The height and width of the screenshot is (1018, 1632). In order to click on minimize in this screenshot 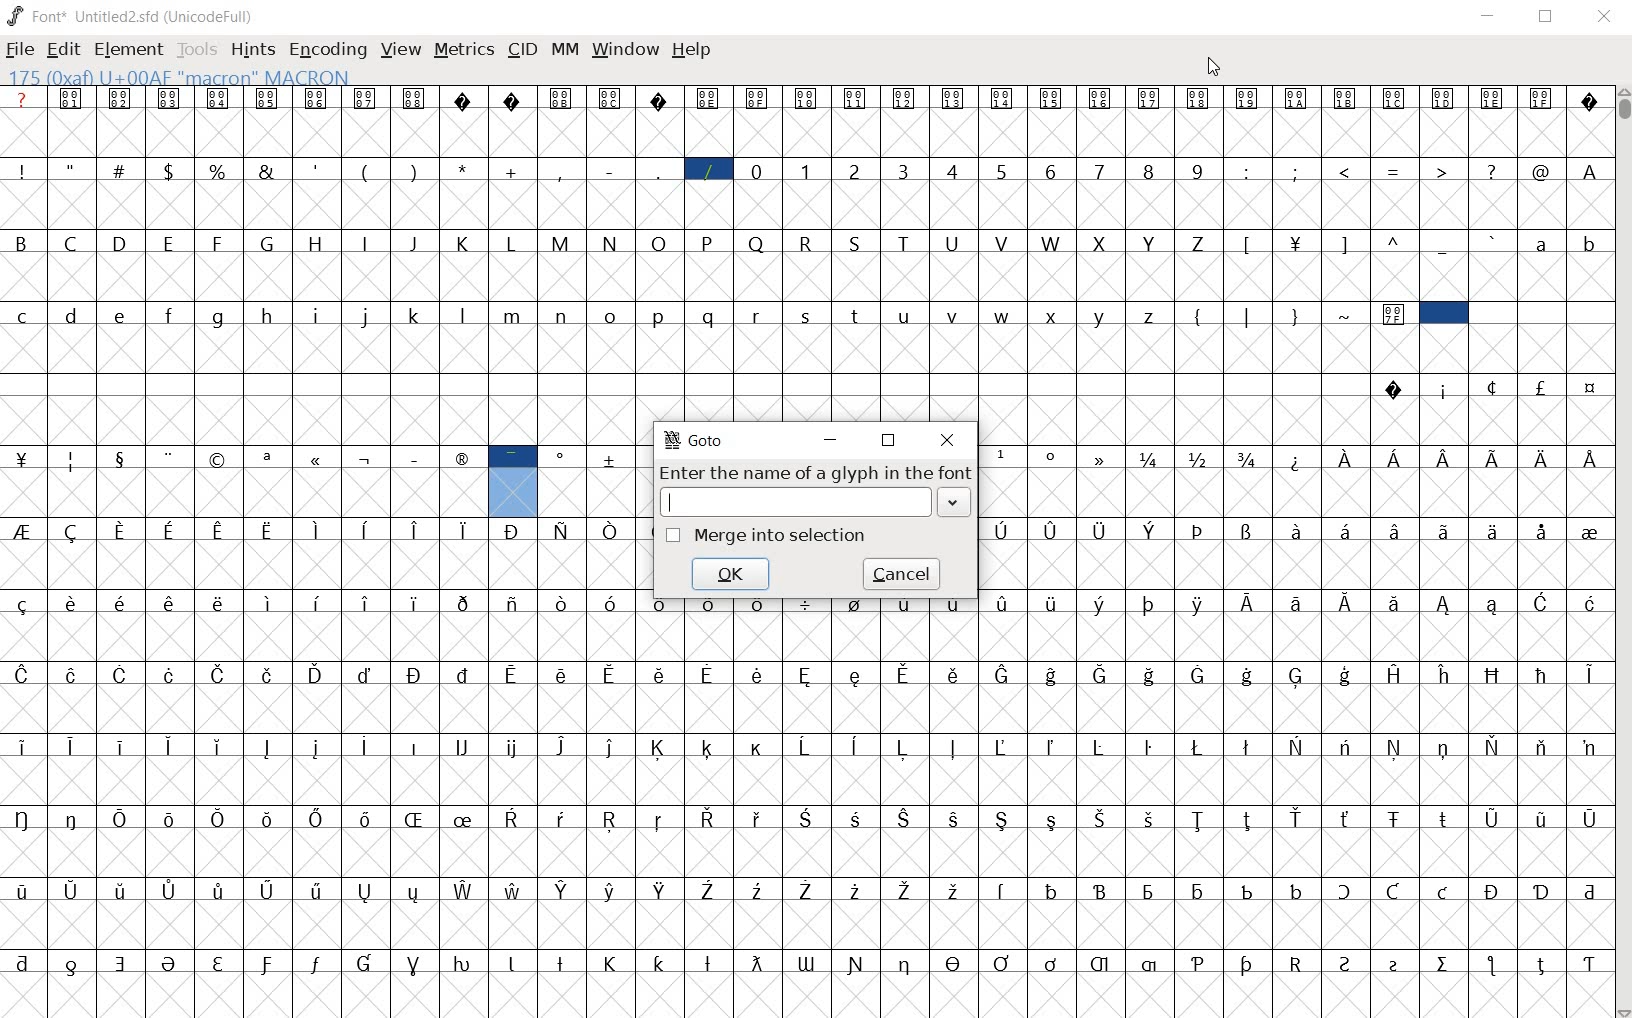, I will do `click(833, 441)`.